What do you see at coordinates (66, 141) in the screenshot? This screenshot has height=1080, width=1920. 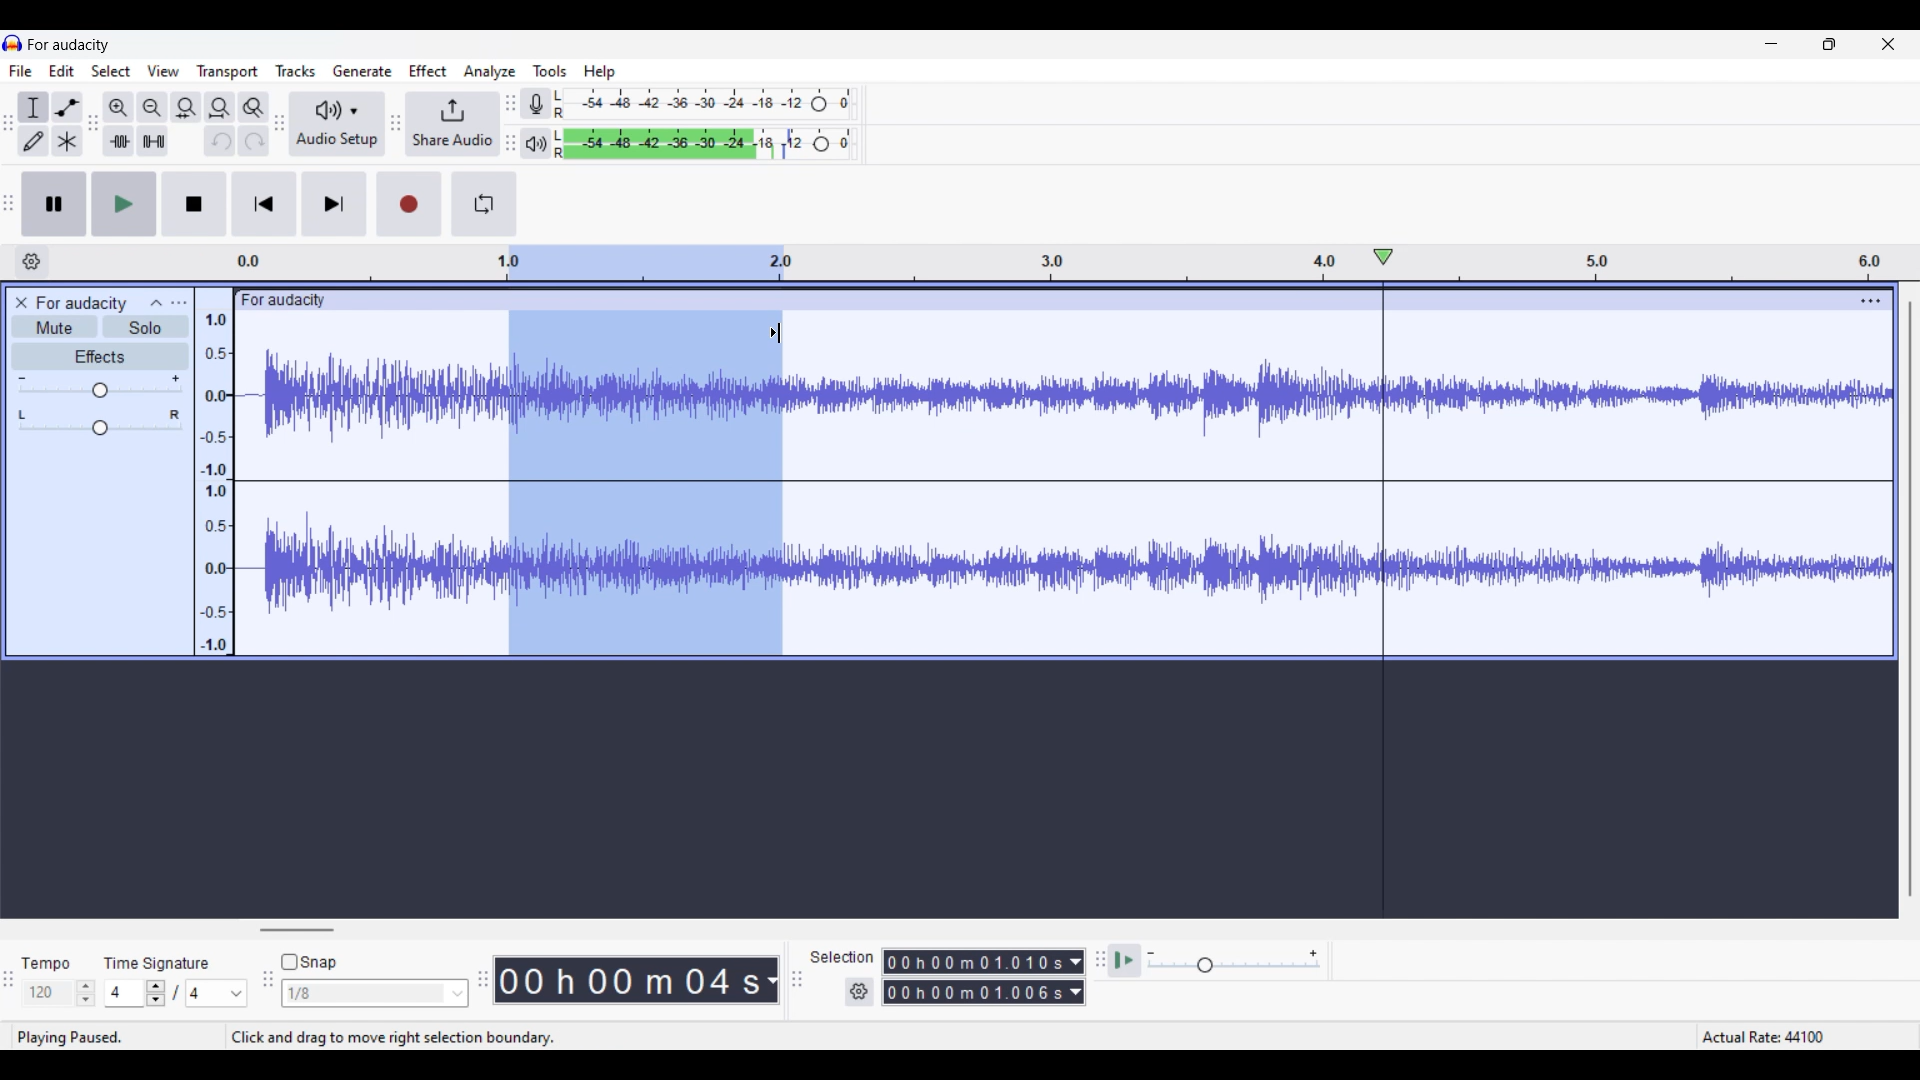 I see `Multi-tool` at bounding box center [66, 141].